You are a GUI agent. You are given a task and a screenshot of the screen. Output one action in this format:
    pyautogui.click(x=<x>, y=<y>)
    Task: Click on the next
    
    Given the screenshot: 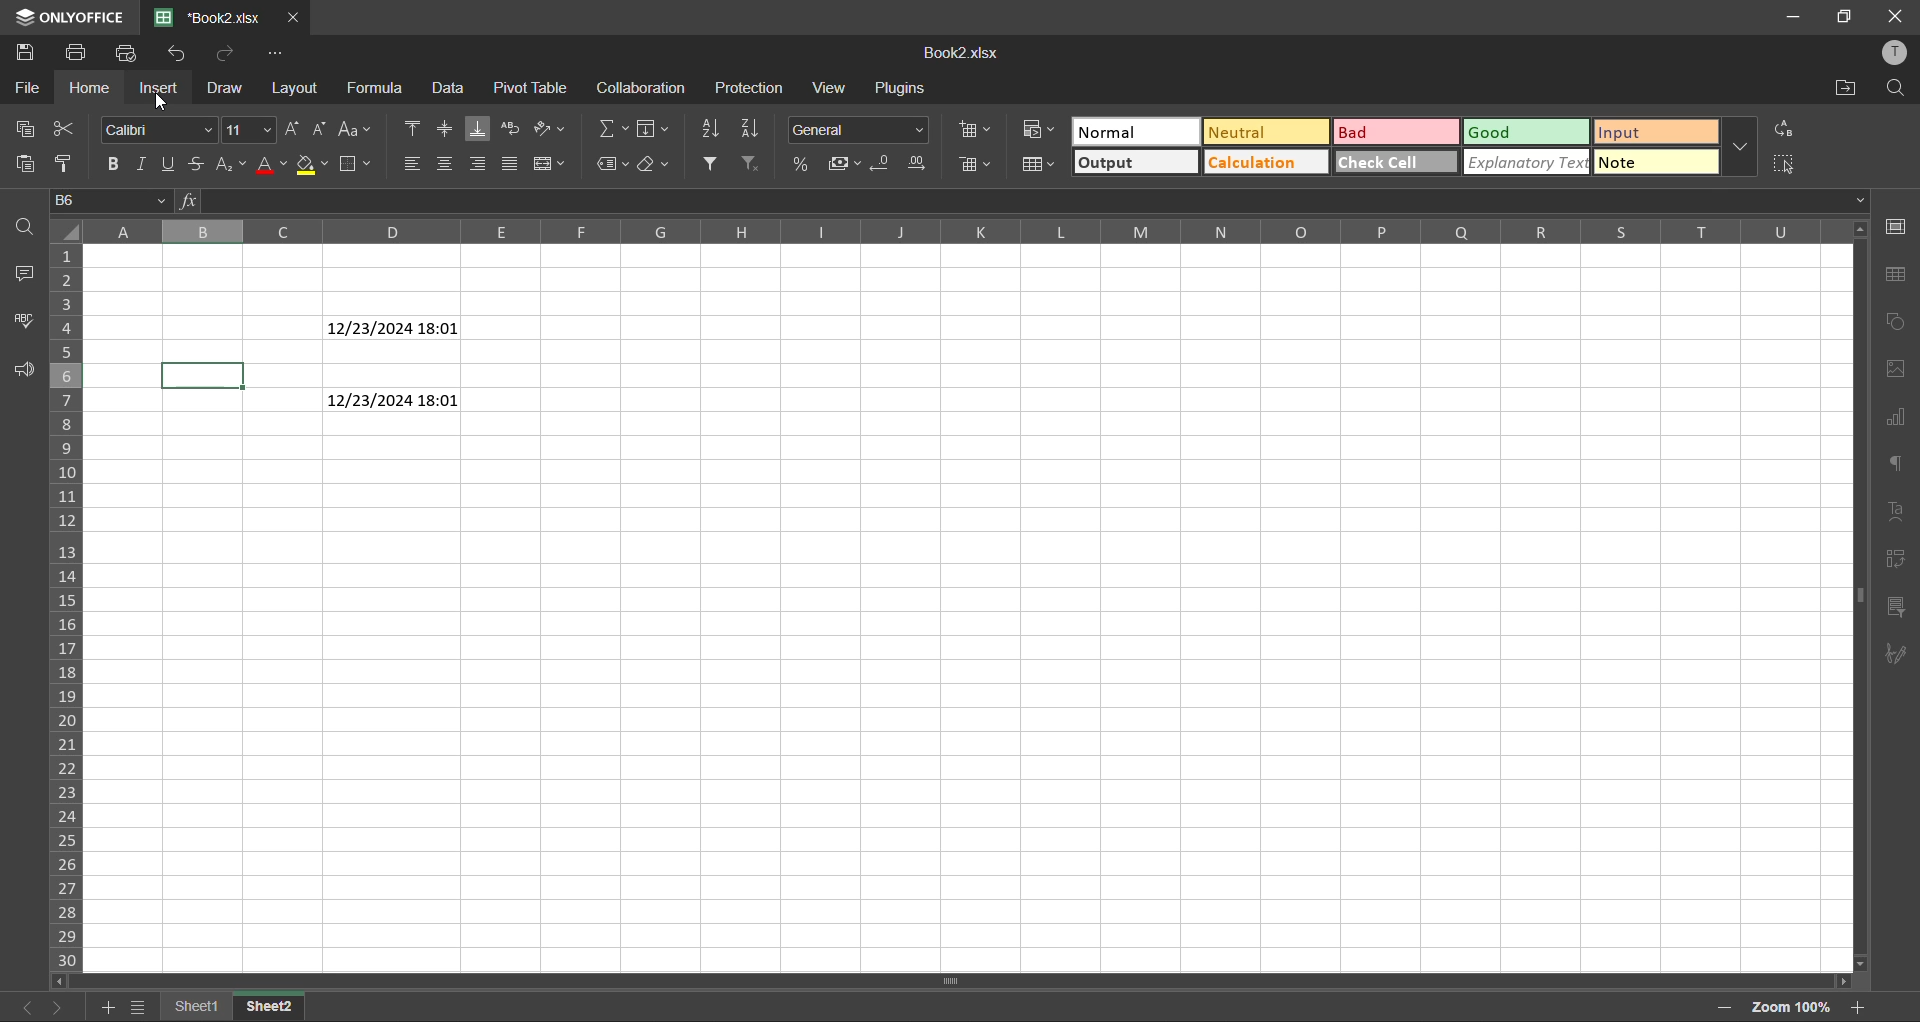 What is the action you would take?
    pyautogui.click(x=58, y=1007)
    